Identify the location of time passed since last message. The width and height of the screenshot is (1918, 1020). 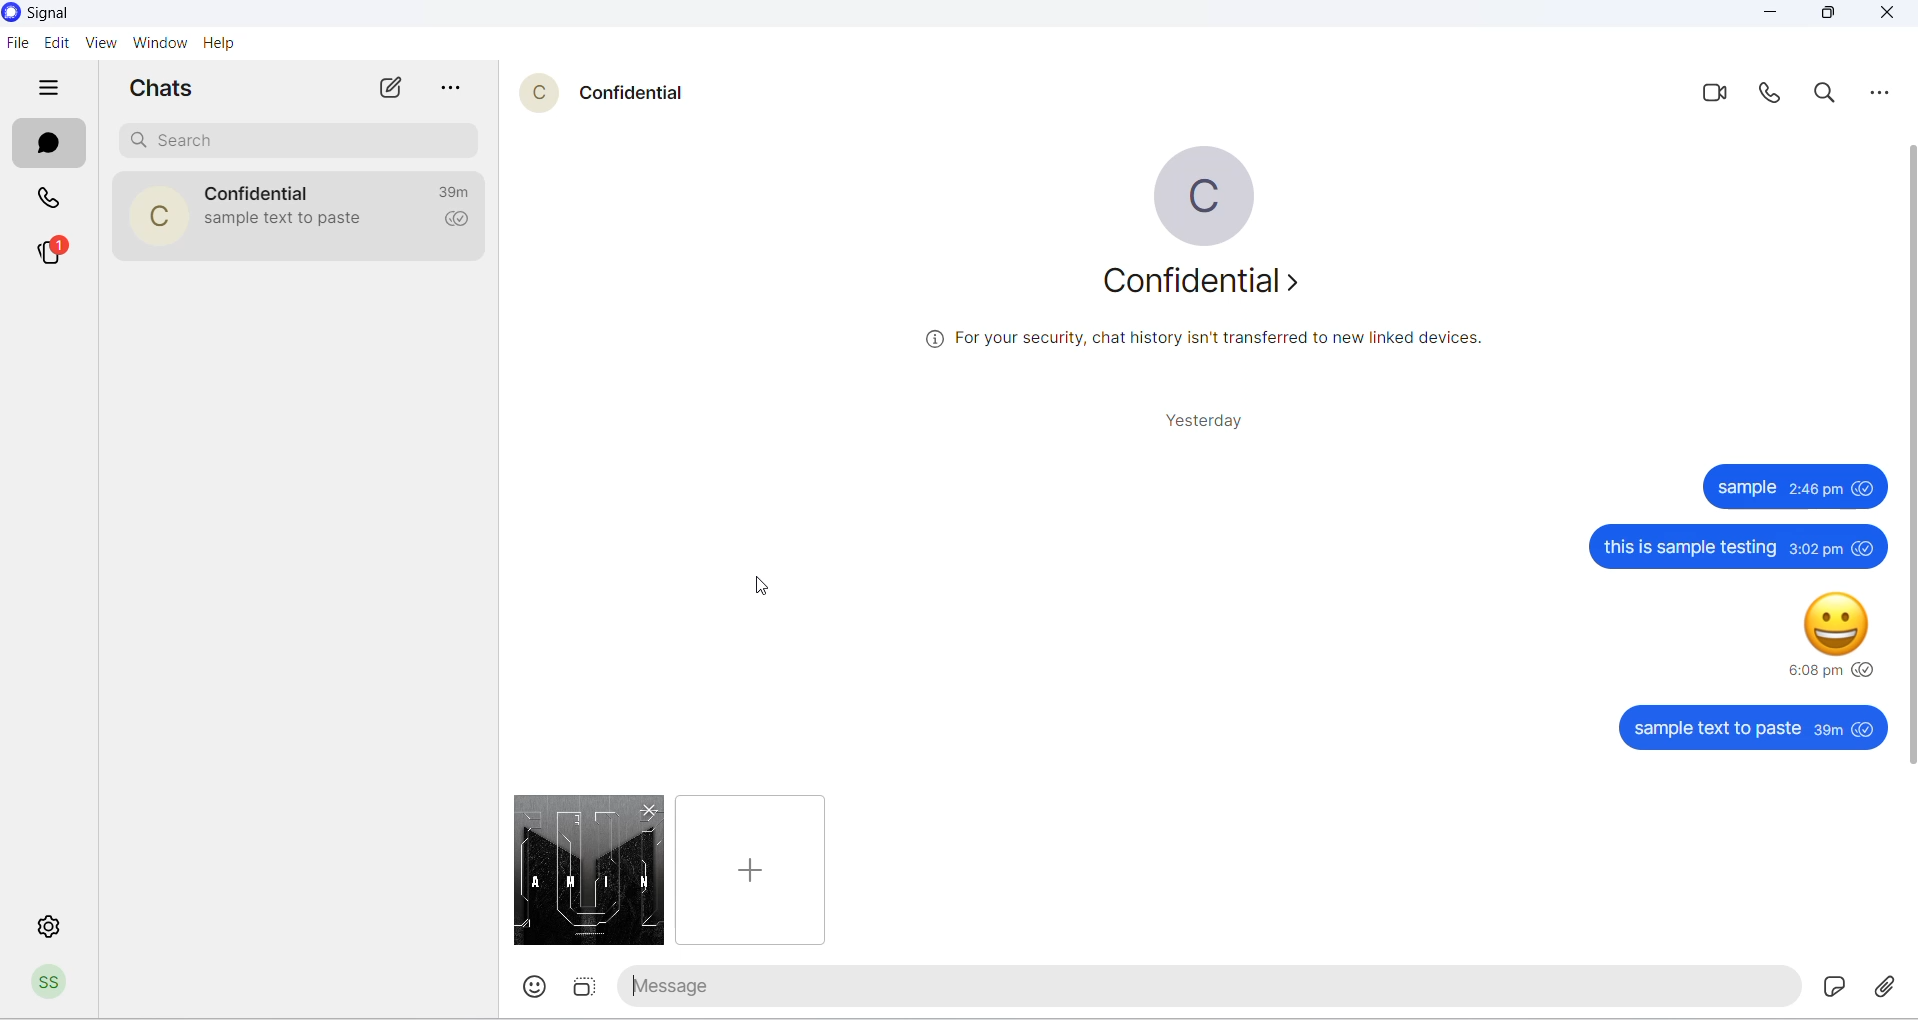
(459, 193).